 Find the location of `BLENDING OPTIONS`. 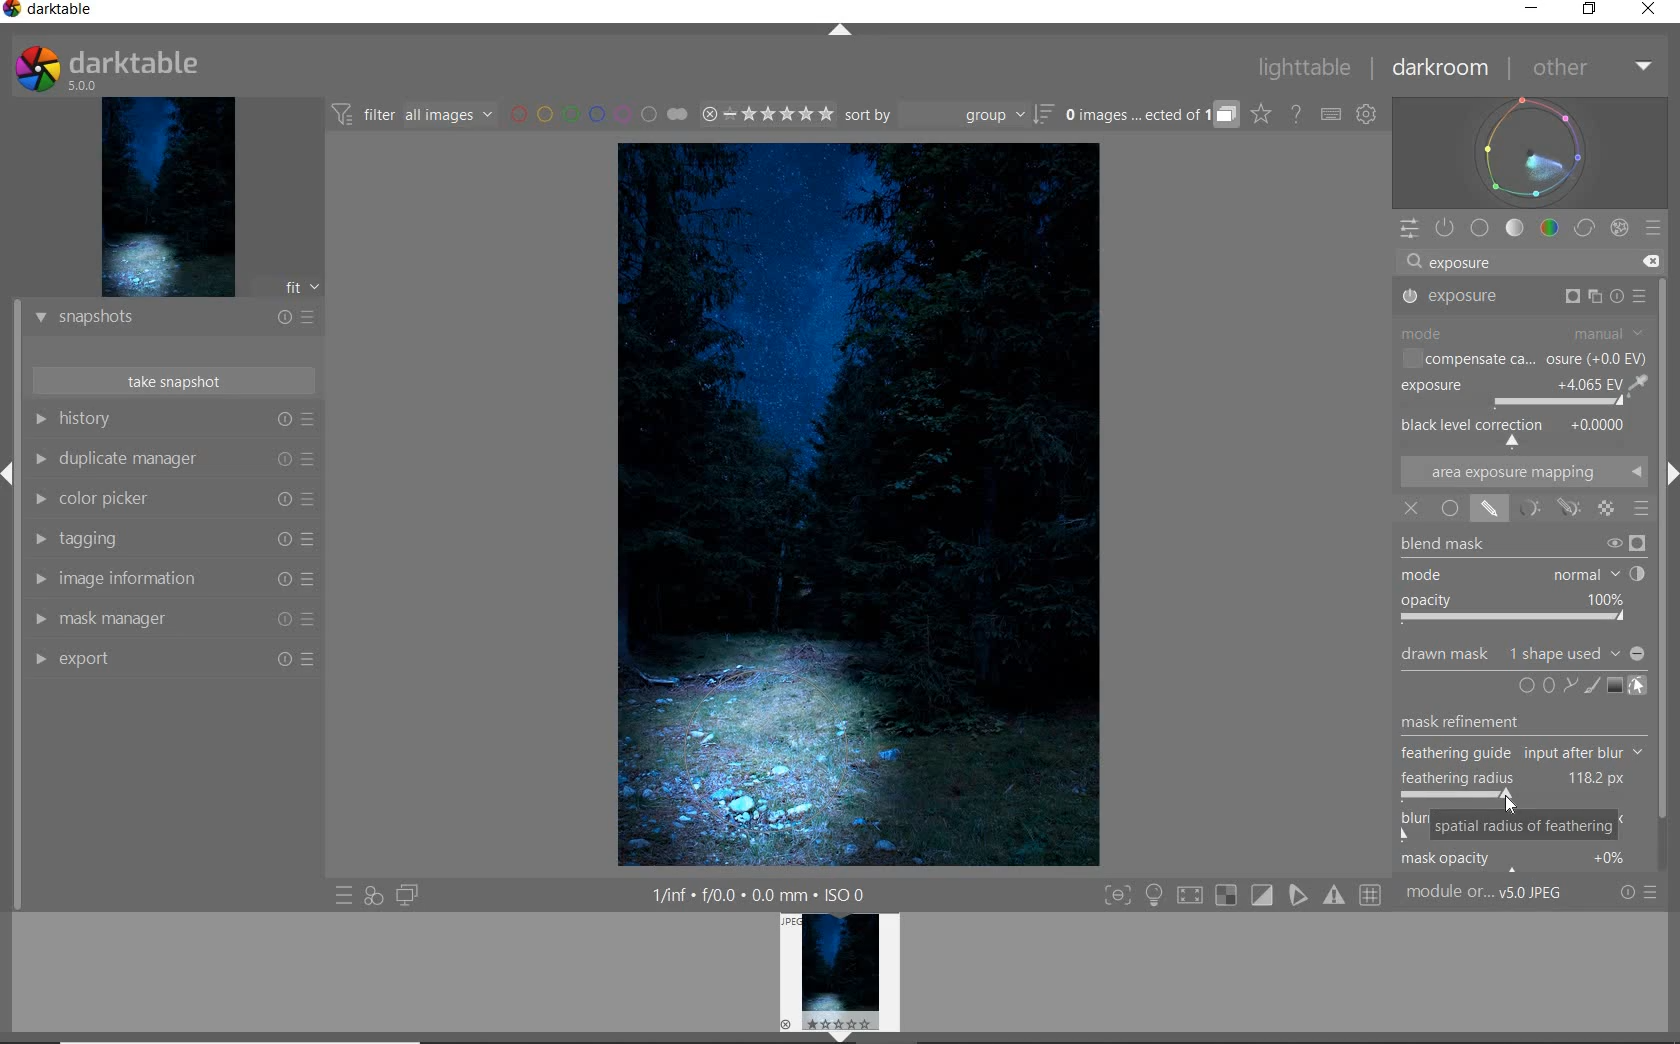

BLENDING OPTIONS is located at coordinates (1642, 509).